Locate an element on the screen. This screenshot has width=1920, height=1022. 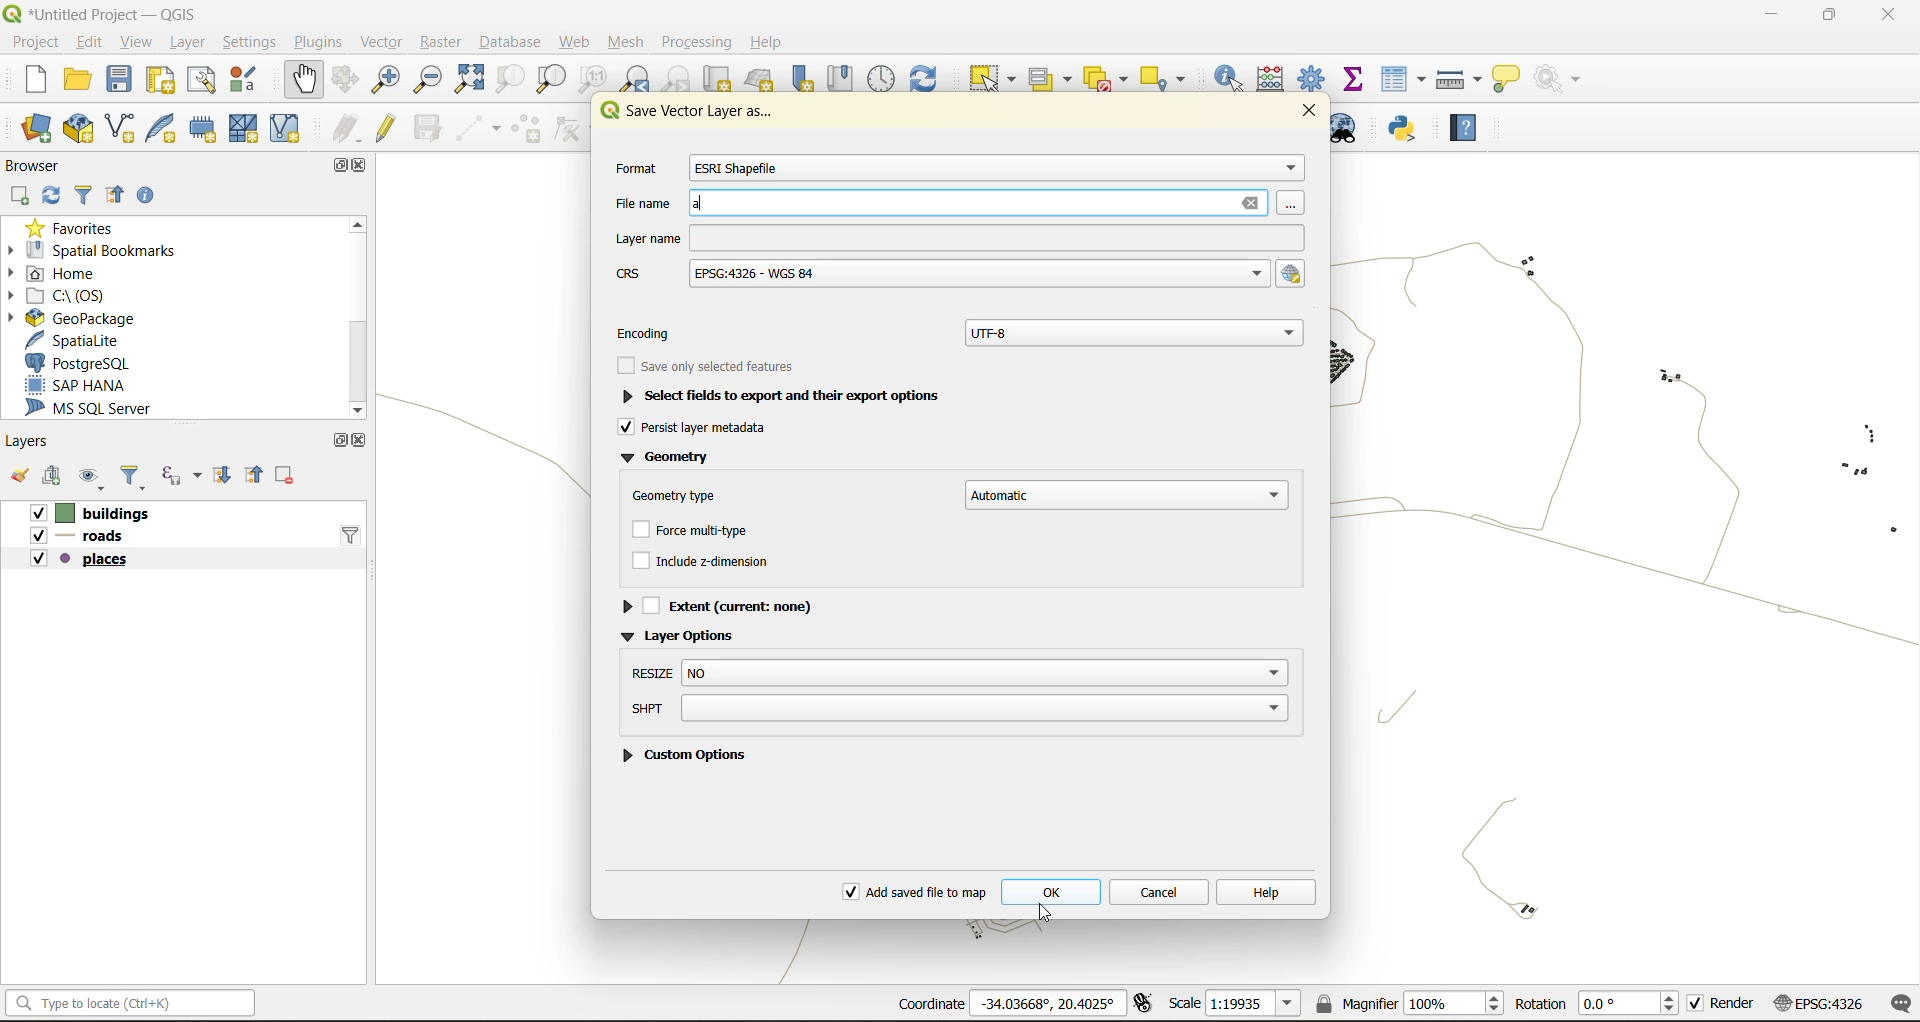
UTF is located at coordinates (1136, 330).